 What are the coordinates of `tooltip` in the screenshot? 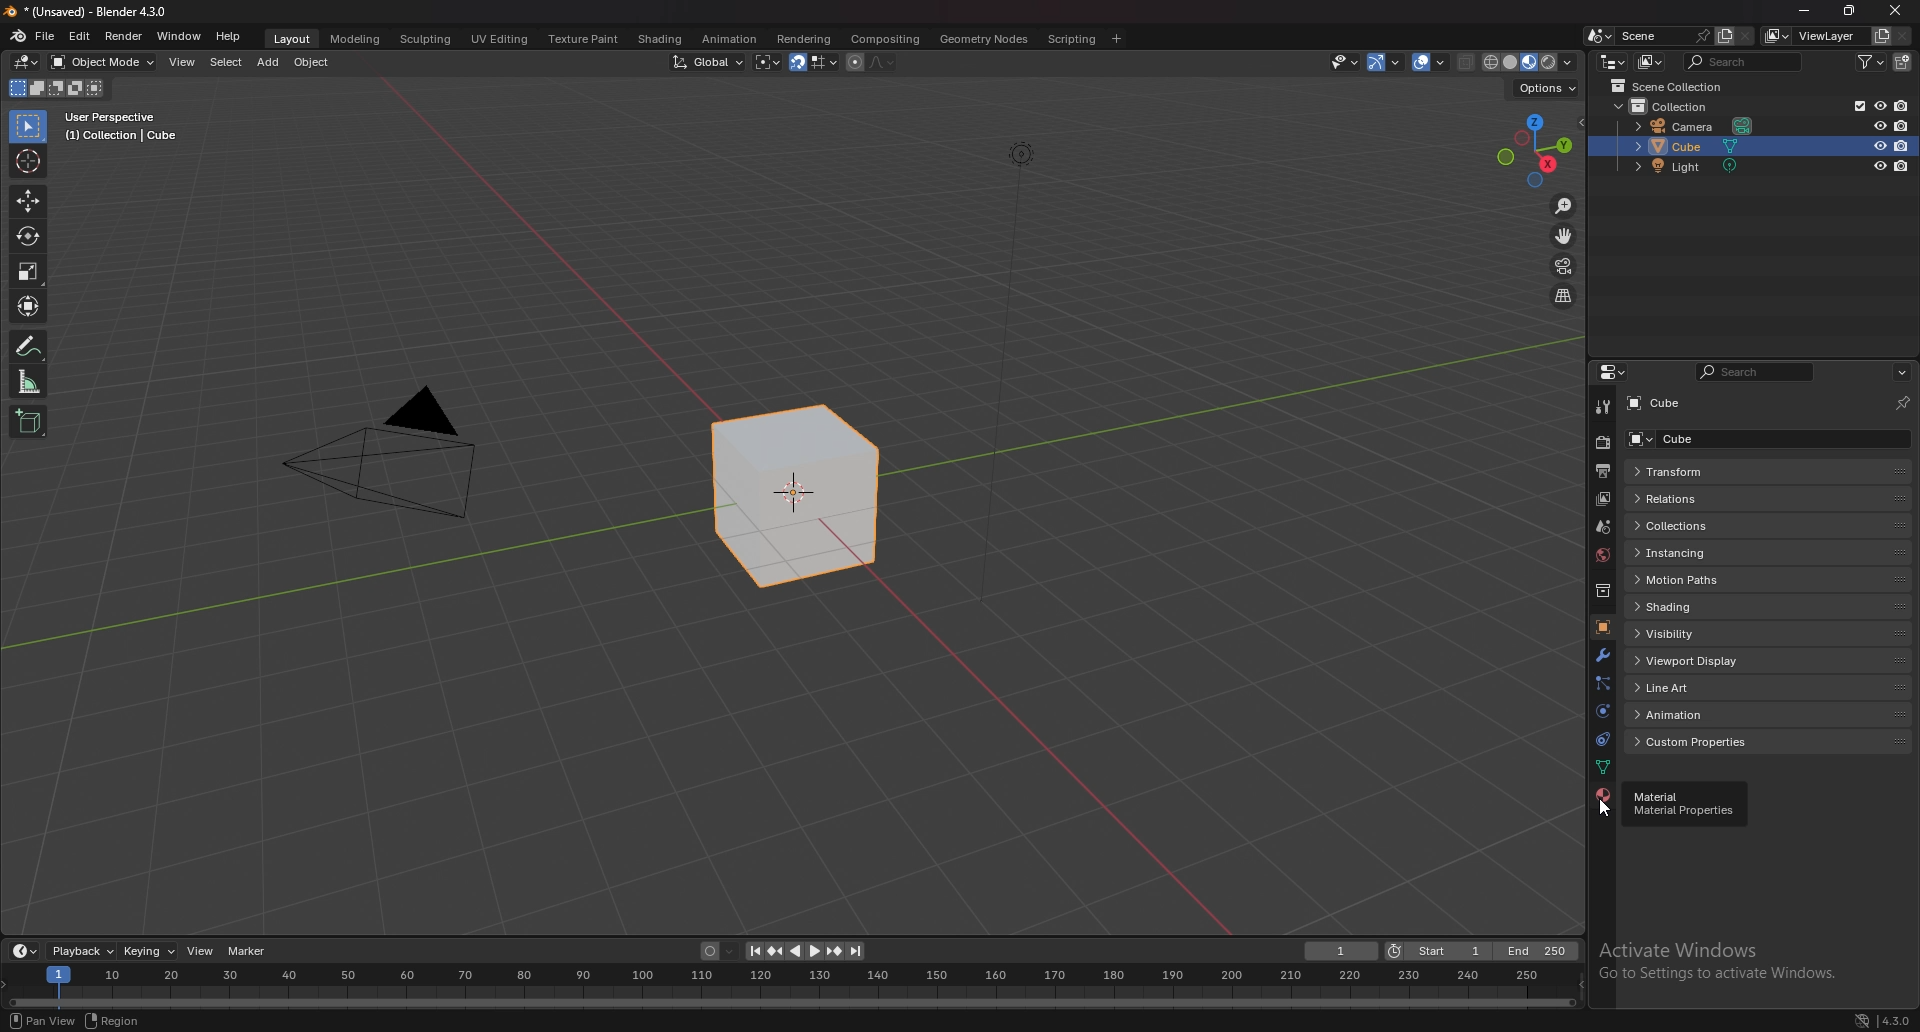 It's located at (1688, 804).